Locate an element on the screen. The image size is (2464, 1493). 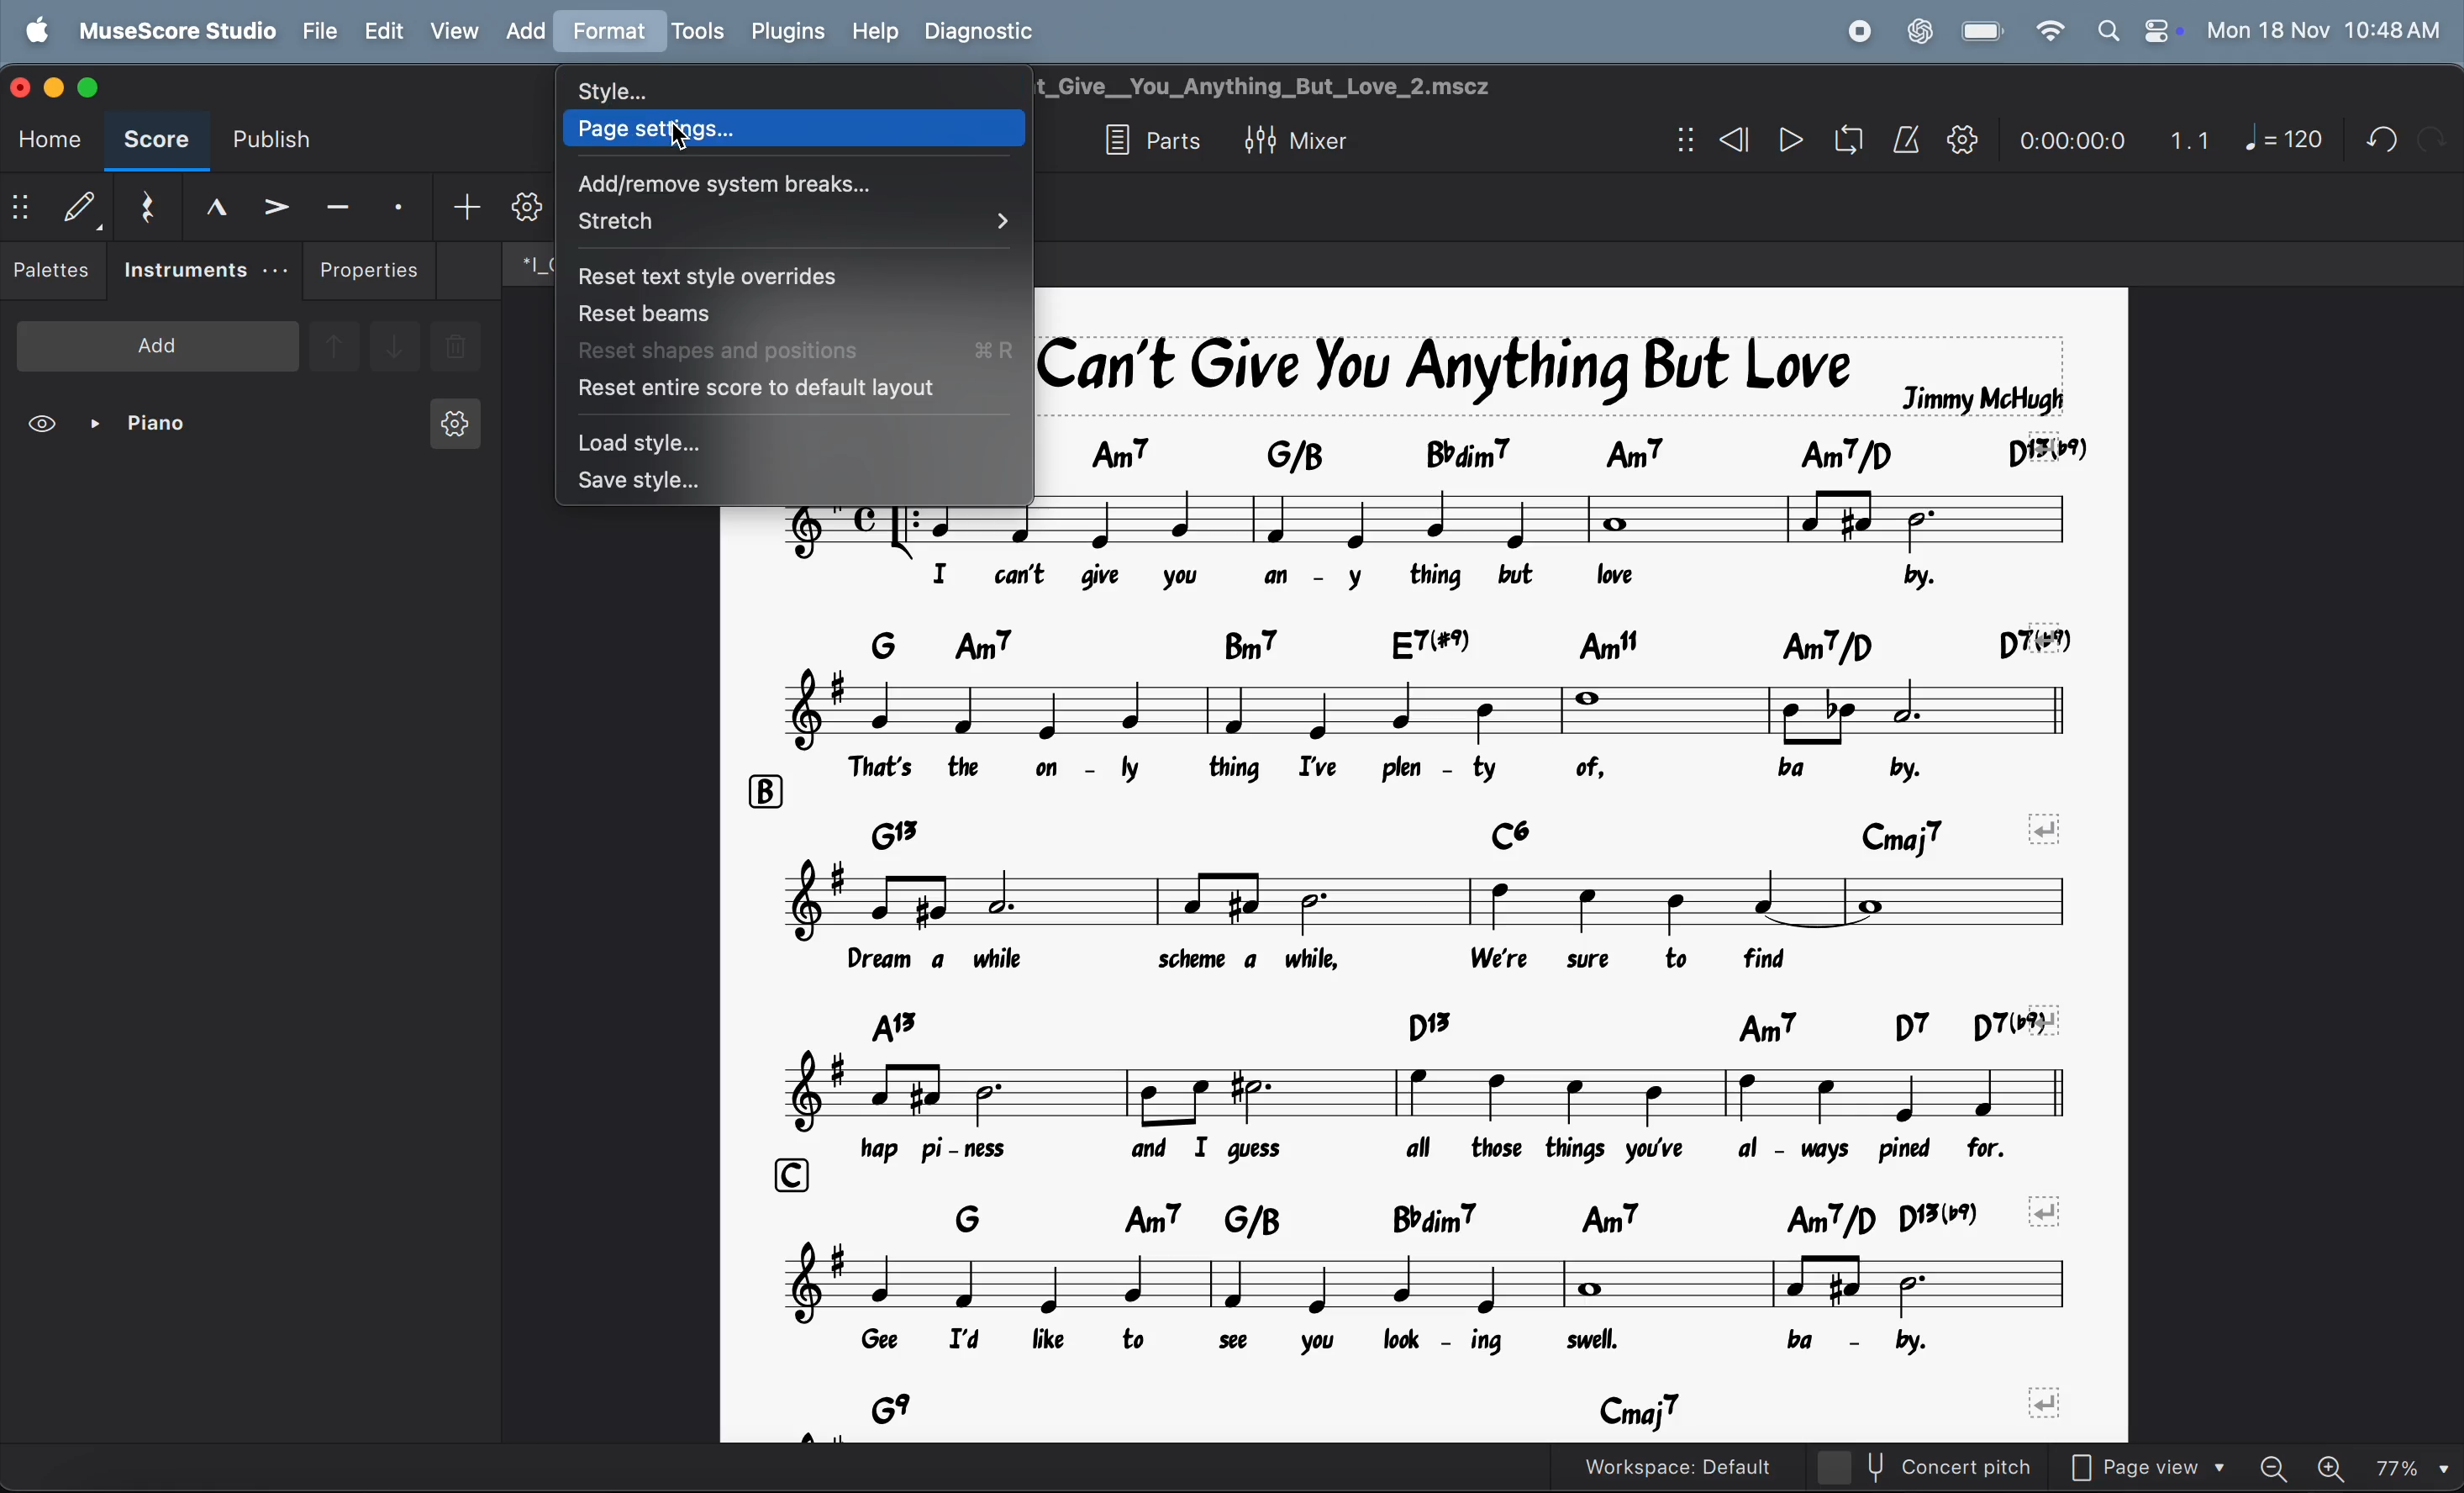
notes is located at coordinates (1430, 1285).